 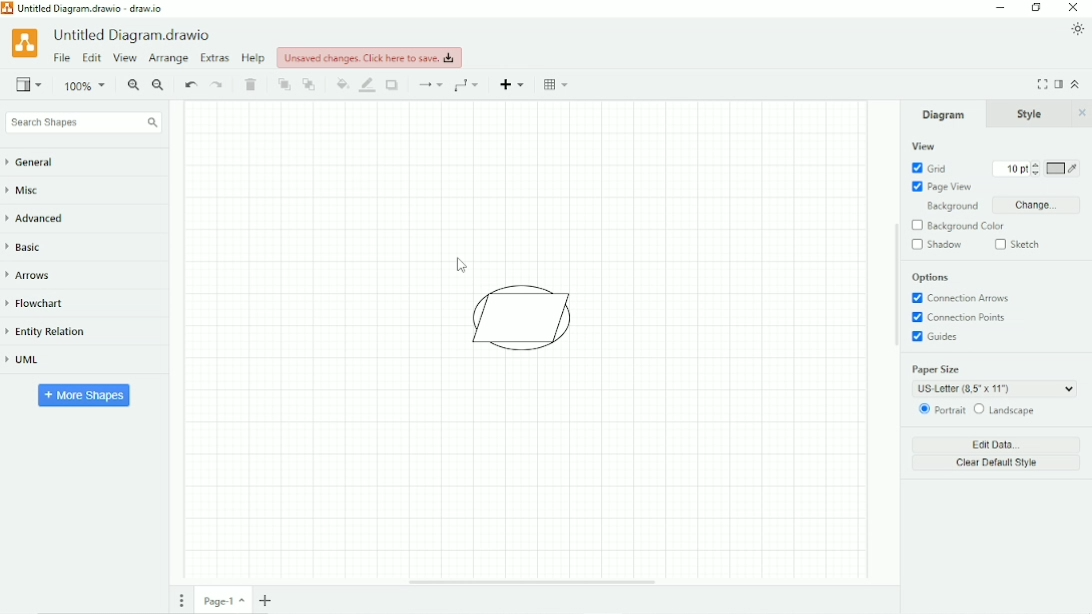 What do you see at coordinates (29, 83) in the screenshot?
I see `View` at bounding box center [29, 83].